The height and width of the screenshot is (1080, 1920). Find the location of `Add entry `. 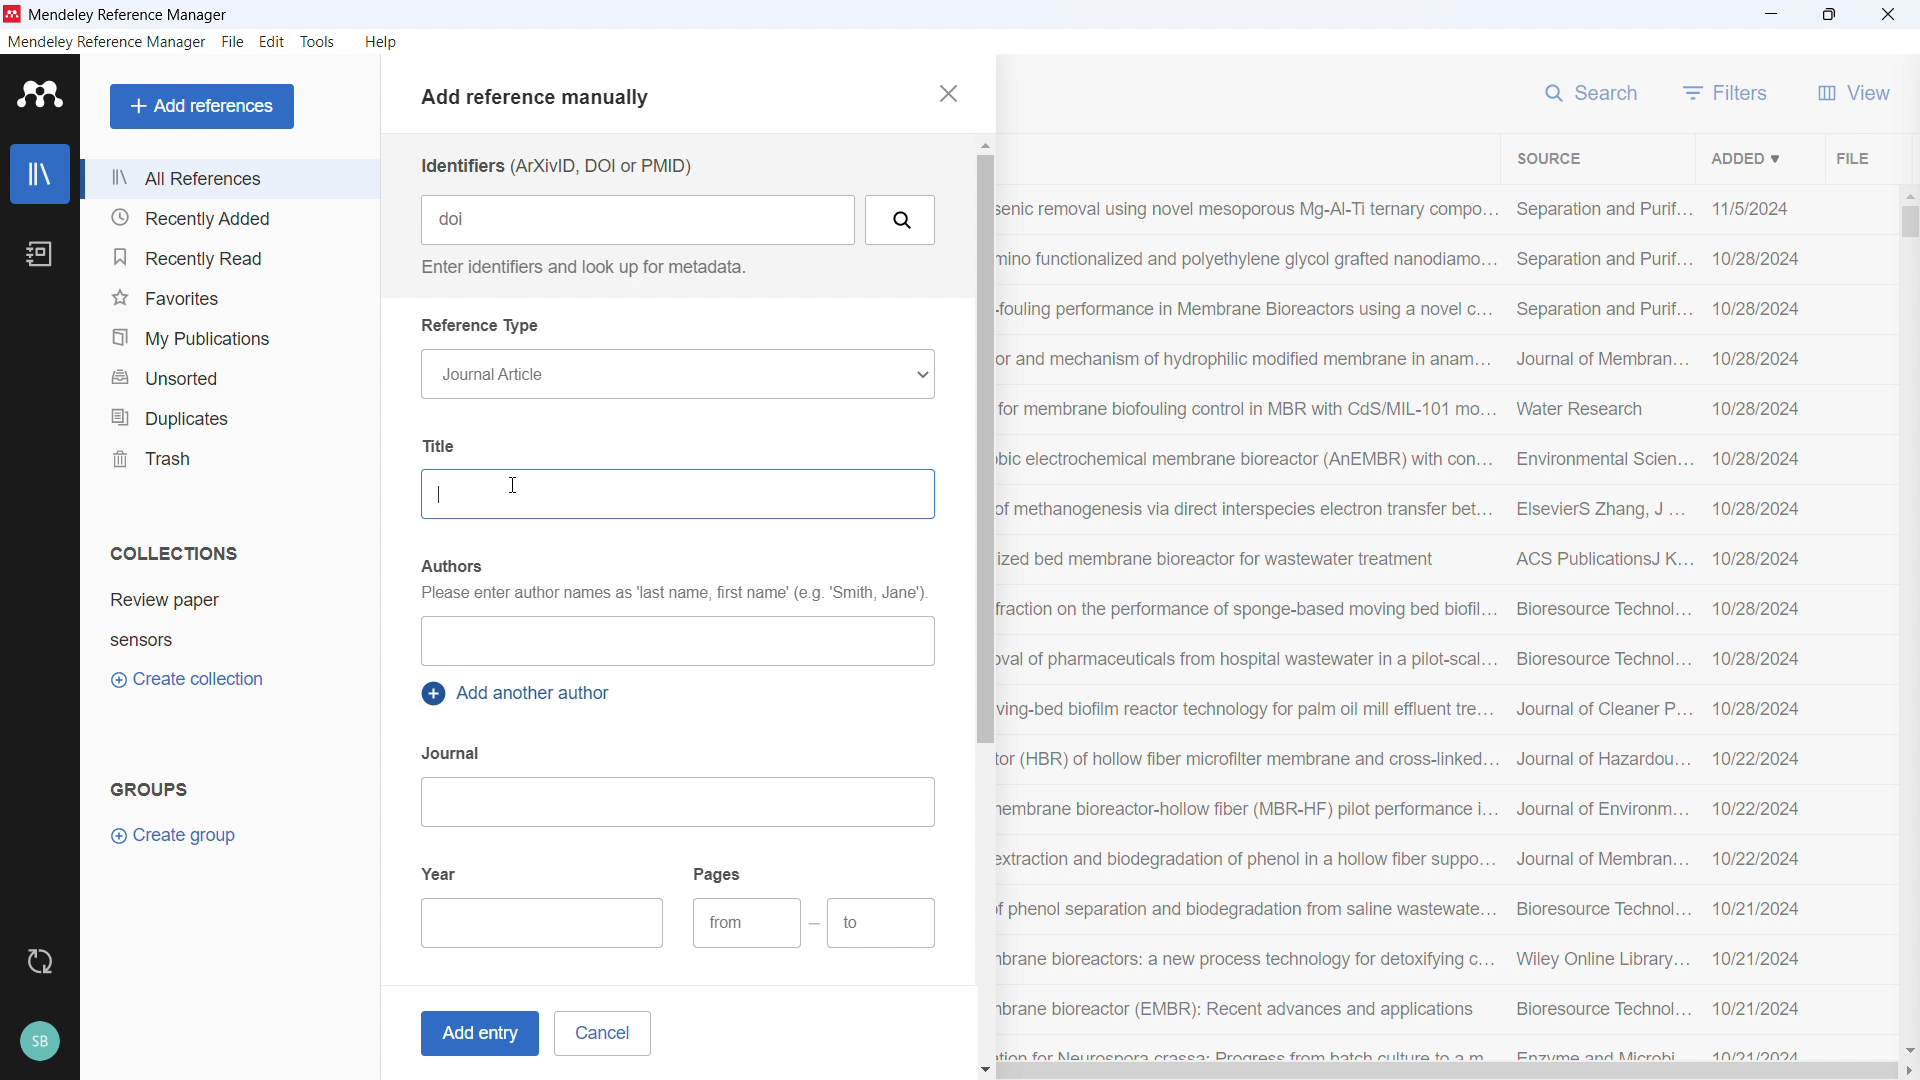

Add entry  is located at coordinates (476, 1034).